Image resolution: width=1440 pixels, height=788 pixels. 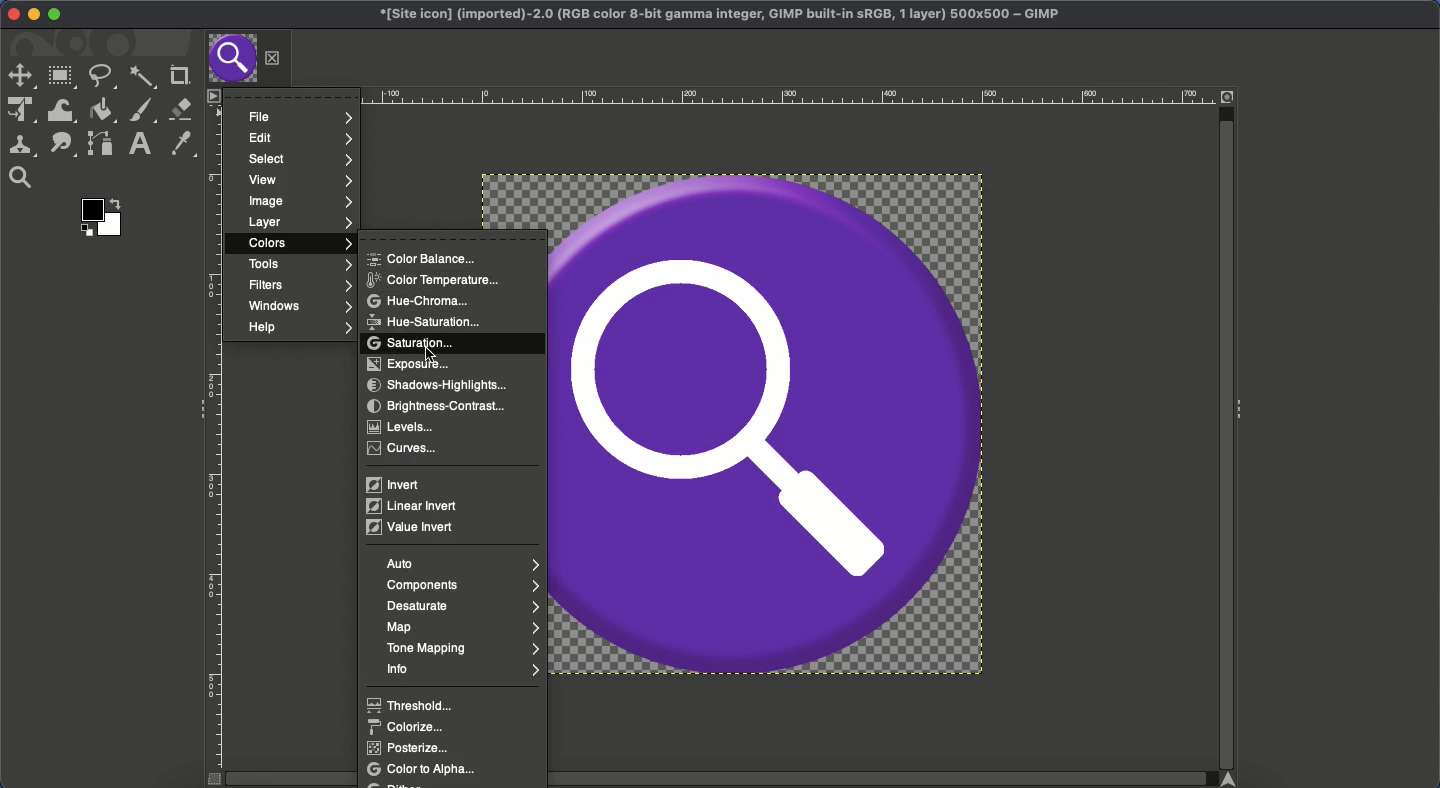 I want to click on Curves, so click(x=406, y=449).